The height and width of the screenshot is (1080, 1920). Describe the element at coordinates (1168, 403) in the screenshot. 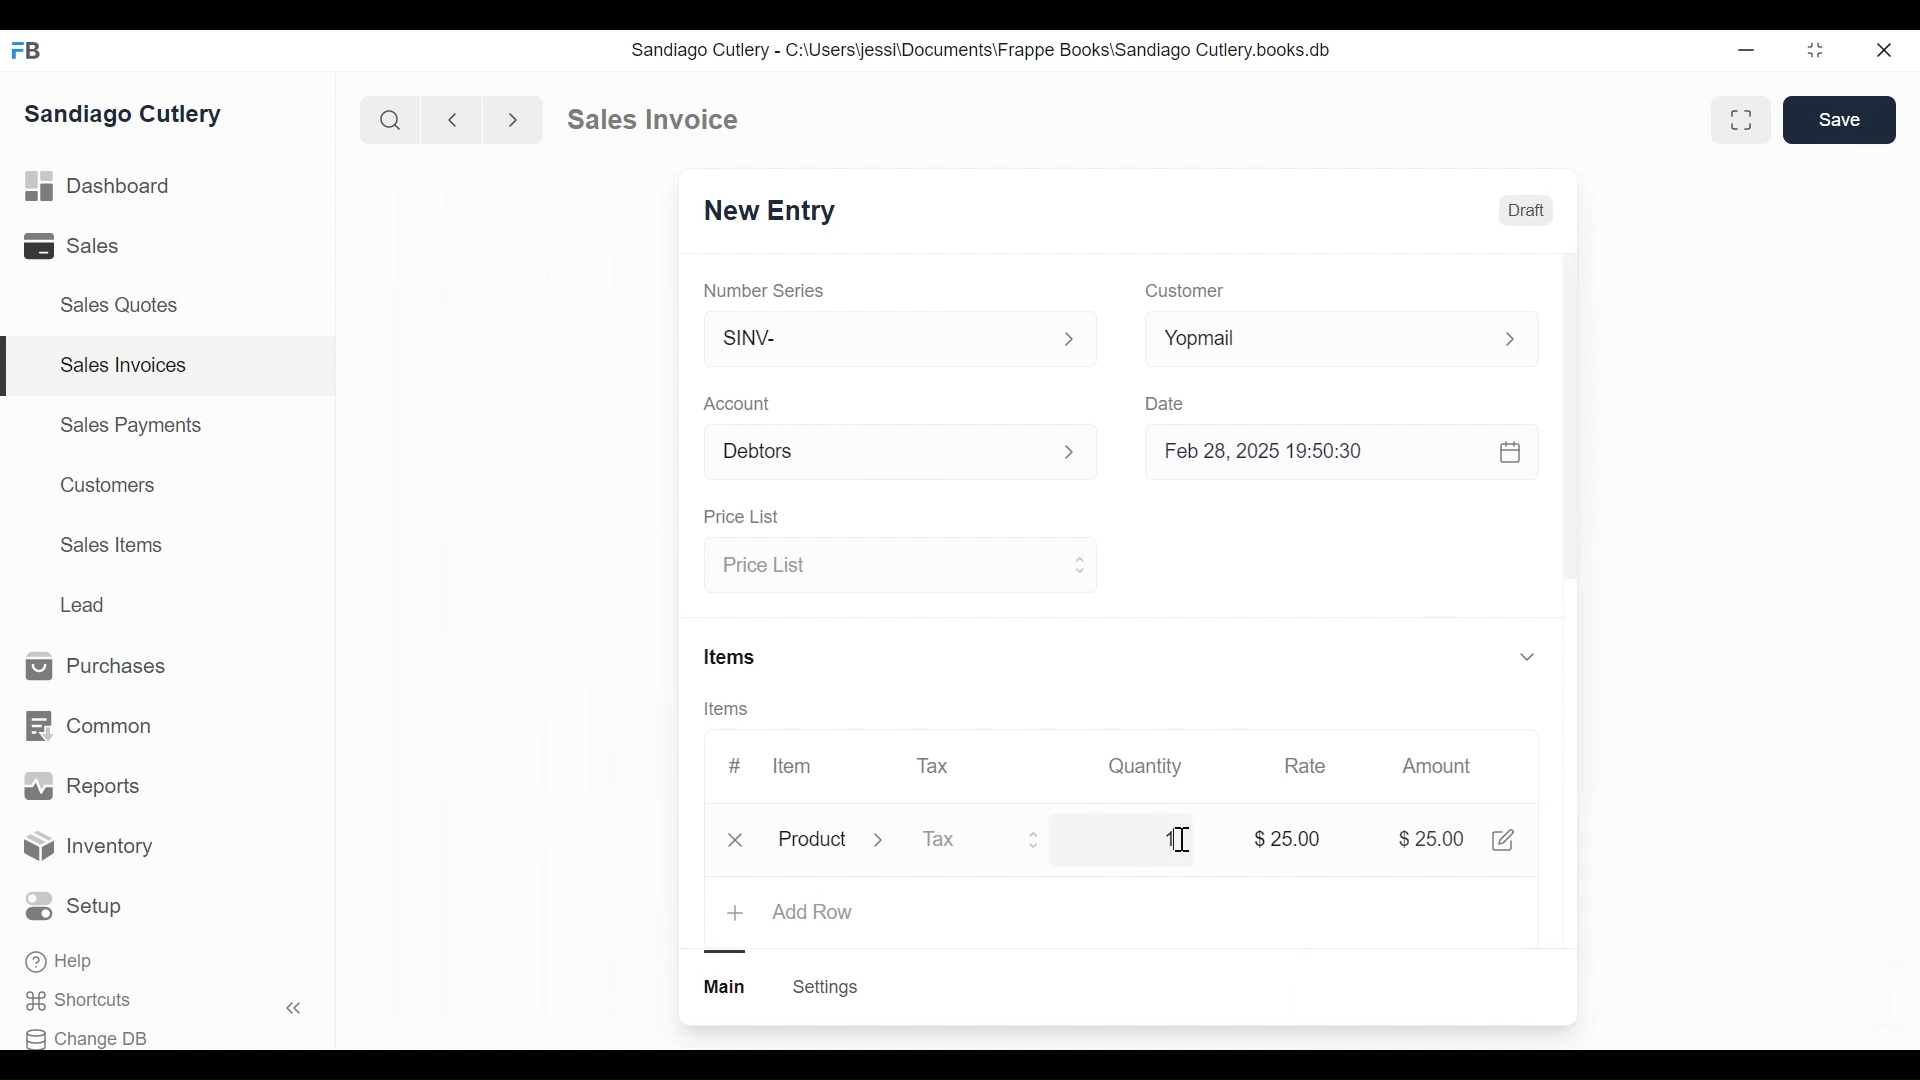

I see `Date` at that location.